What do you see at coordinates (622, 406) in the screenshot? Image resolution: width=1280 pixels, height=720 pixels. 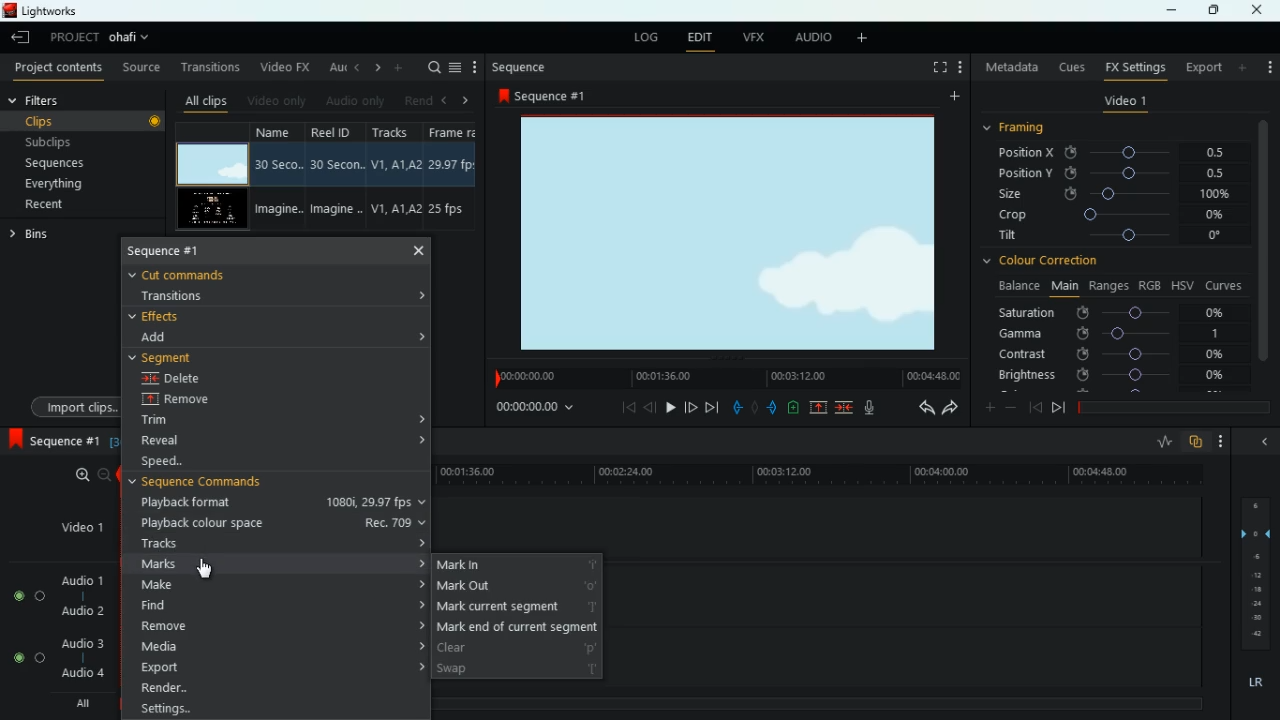 I see `beggining` at bounding box center [622, 406].